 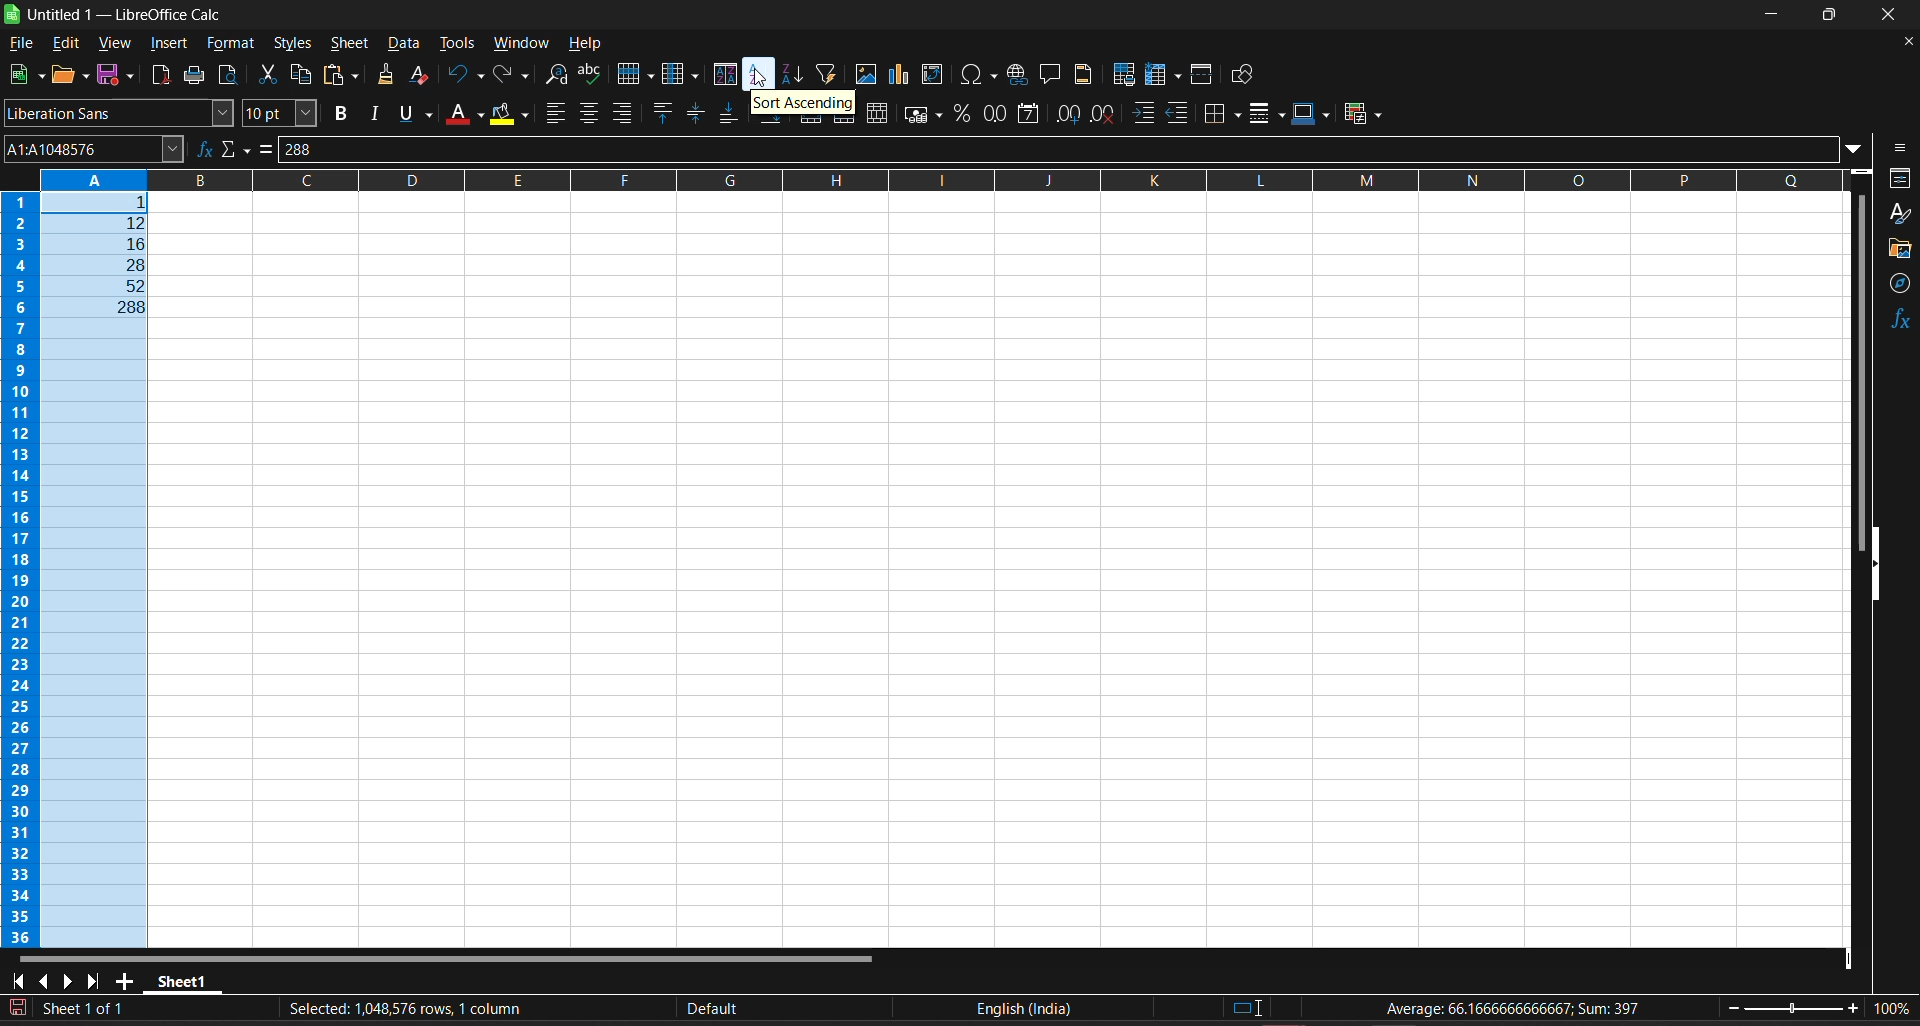 I want to click on function wizard, so click(x=201, y=150).